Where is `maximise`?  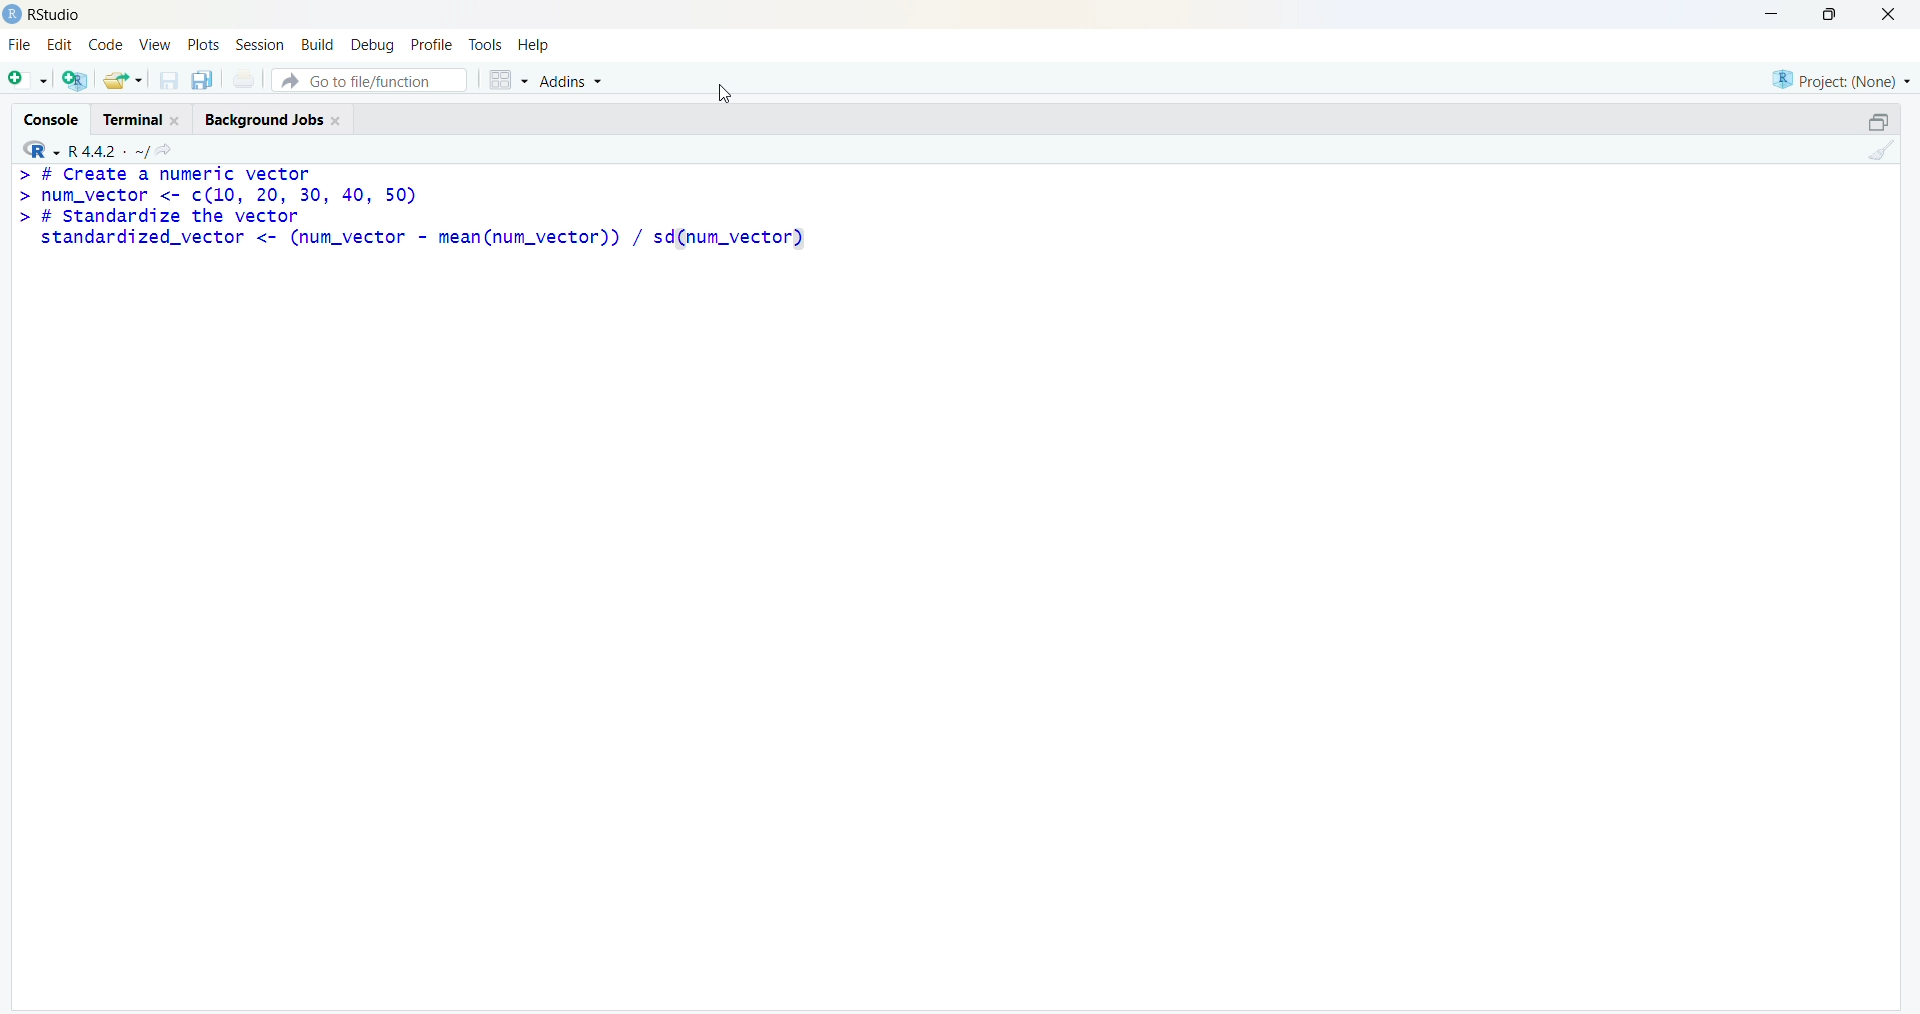
maximise is located at coordinates (1830, 13).